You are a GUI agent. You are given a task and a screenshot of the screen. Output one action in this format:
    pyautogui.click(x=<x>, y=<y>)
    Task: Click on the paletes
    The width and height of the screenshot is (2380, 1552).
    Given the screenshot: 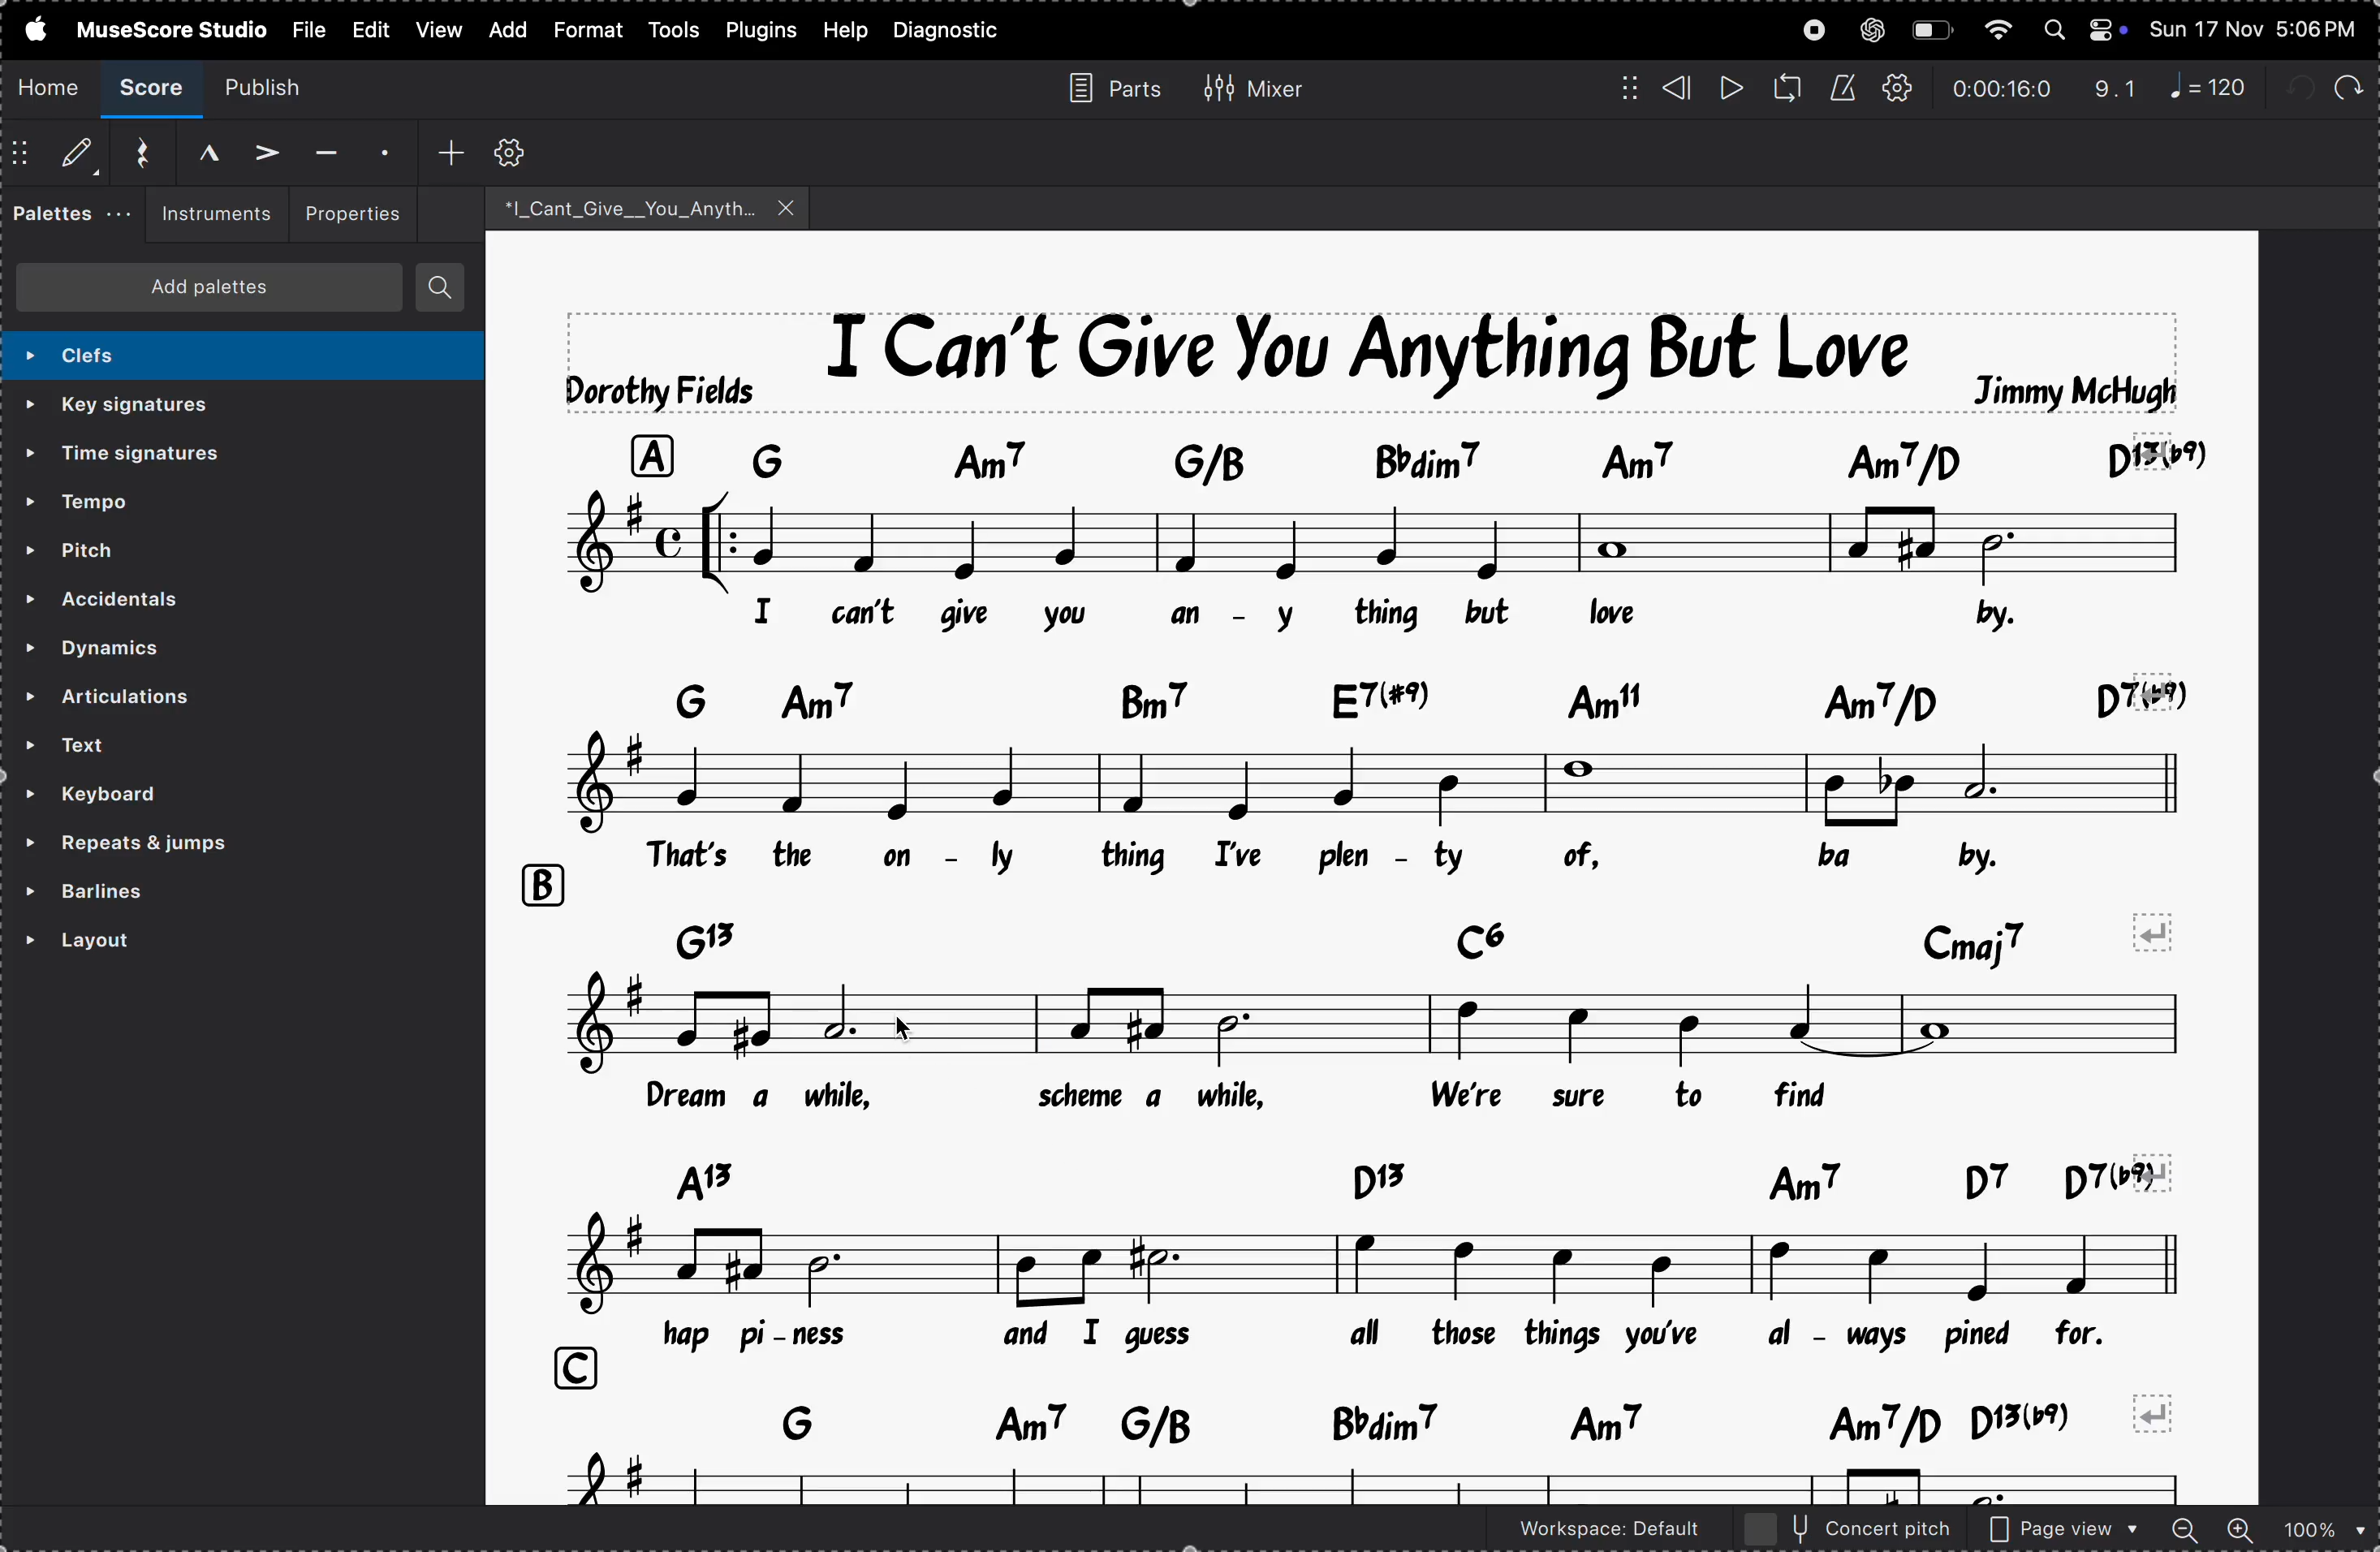 What is the action you would take?
    pyautogui.click(x=69, y=216)
    